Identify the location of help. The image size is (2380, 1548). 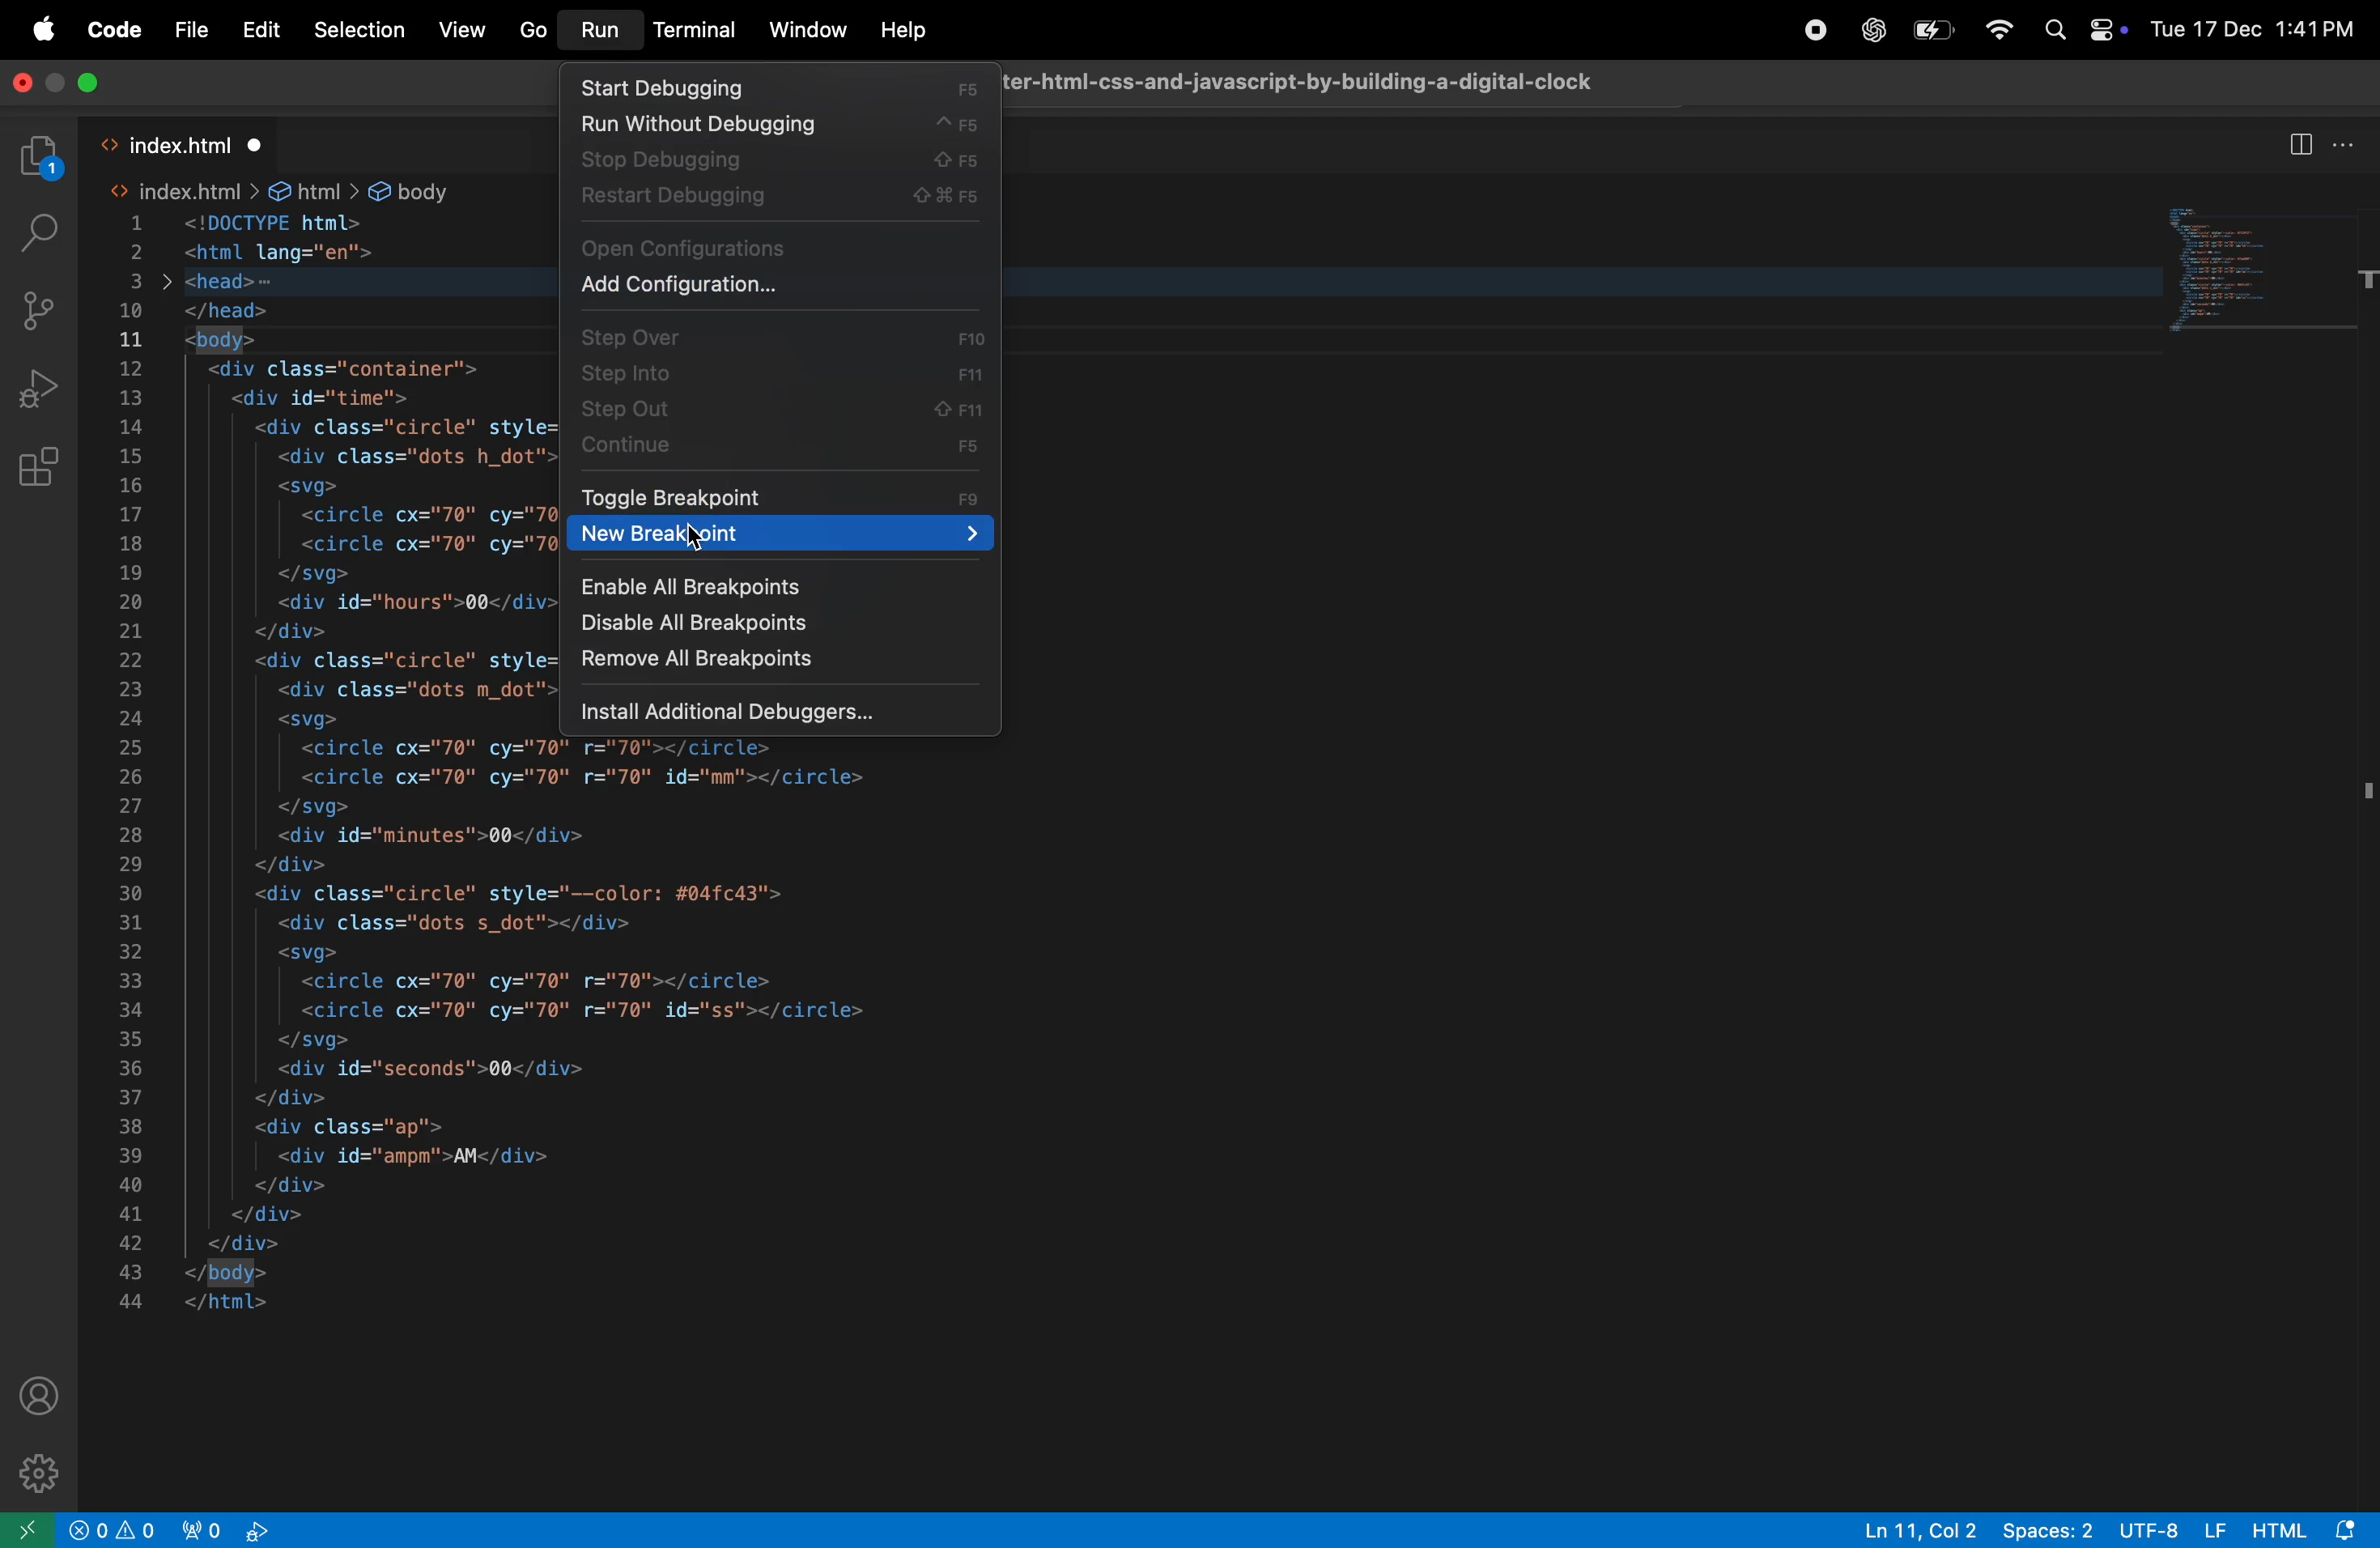
(900, 30).